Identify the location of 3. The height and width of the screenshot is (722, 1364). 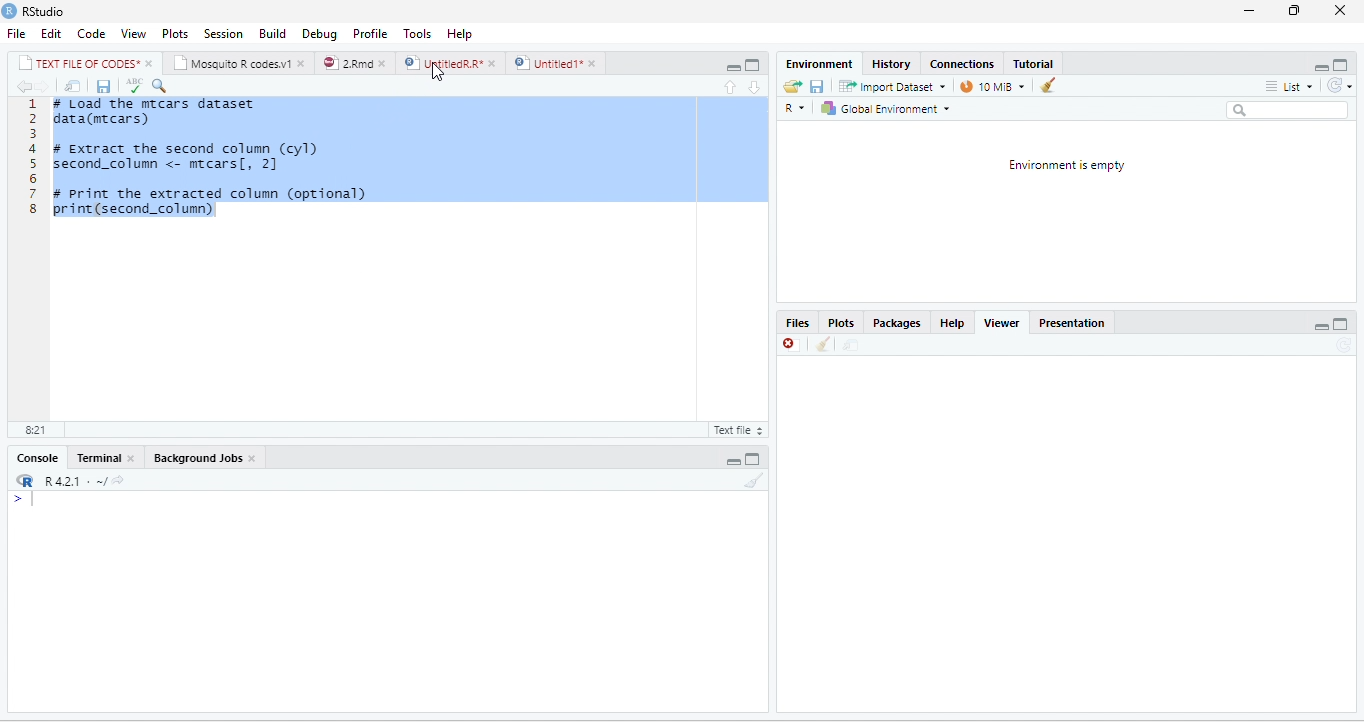
(33, 134).